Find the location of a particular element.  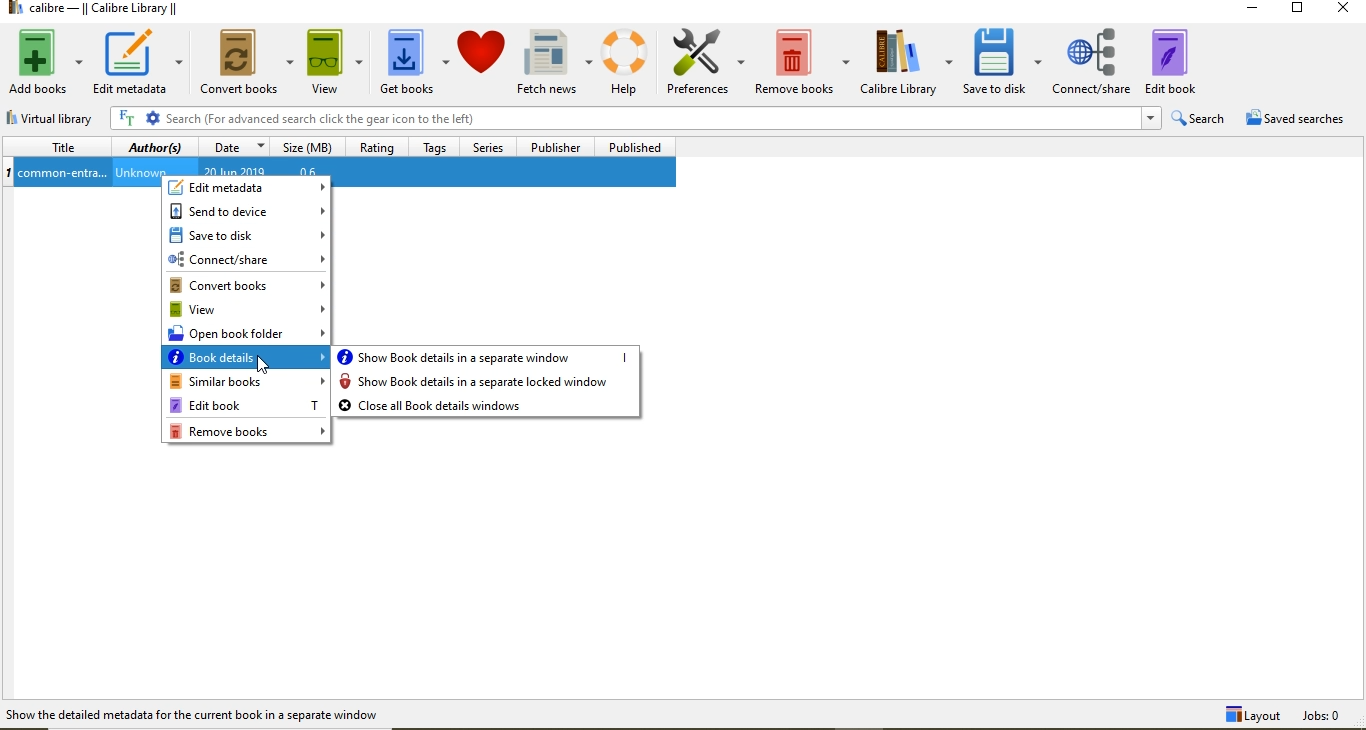

show book details in a seperate window is located at coordinates (487, 356).